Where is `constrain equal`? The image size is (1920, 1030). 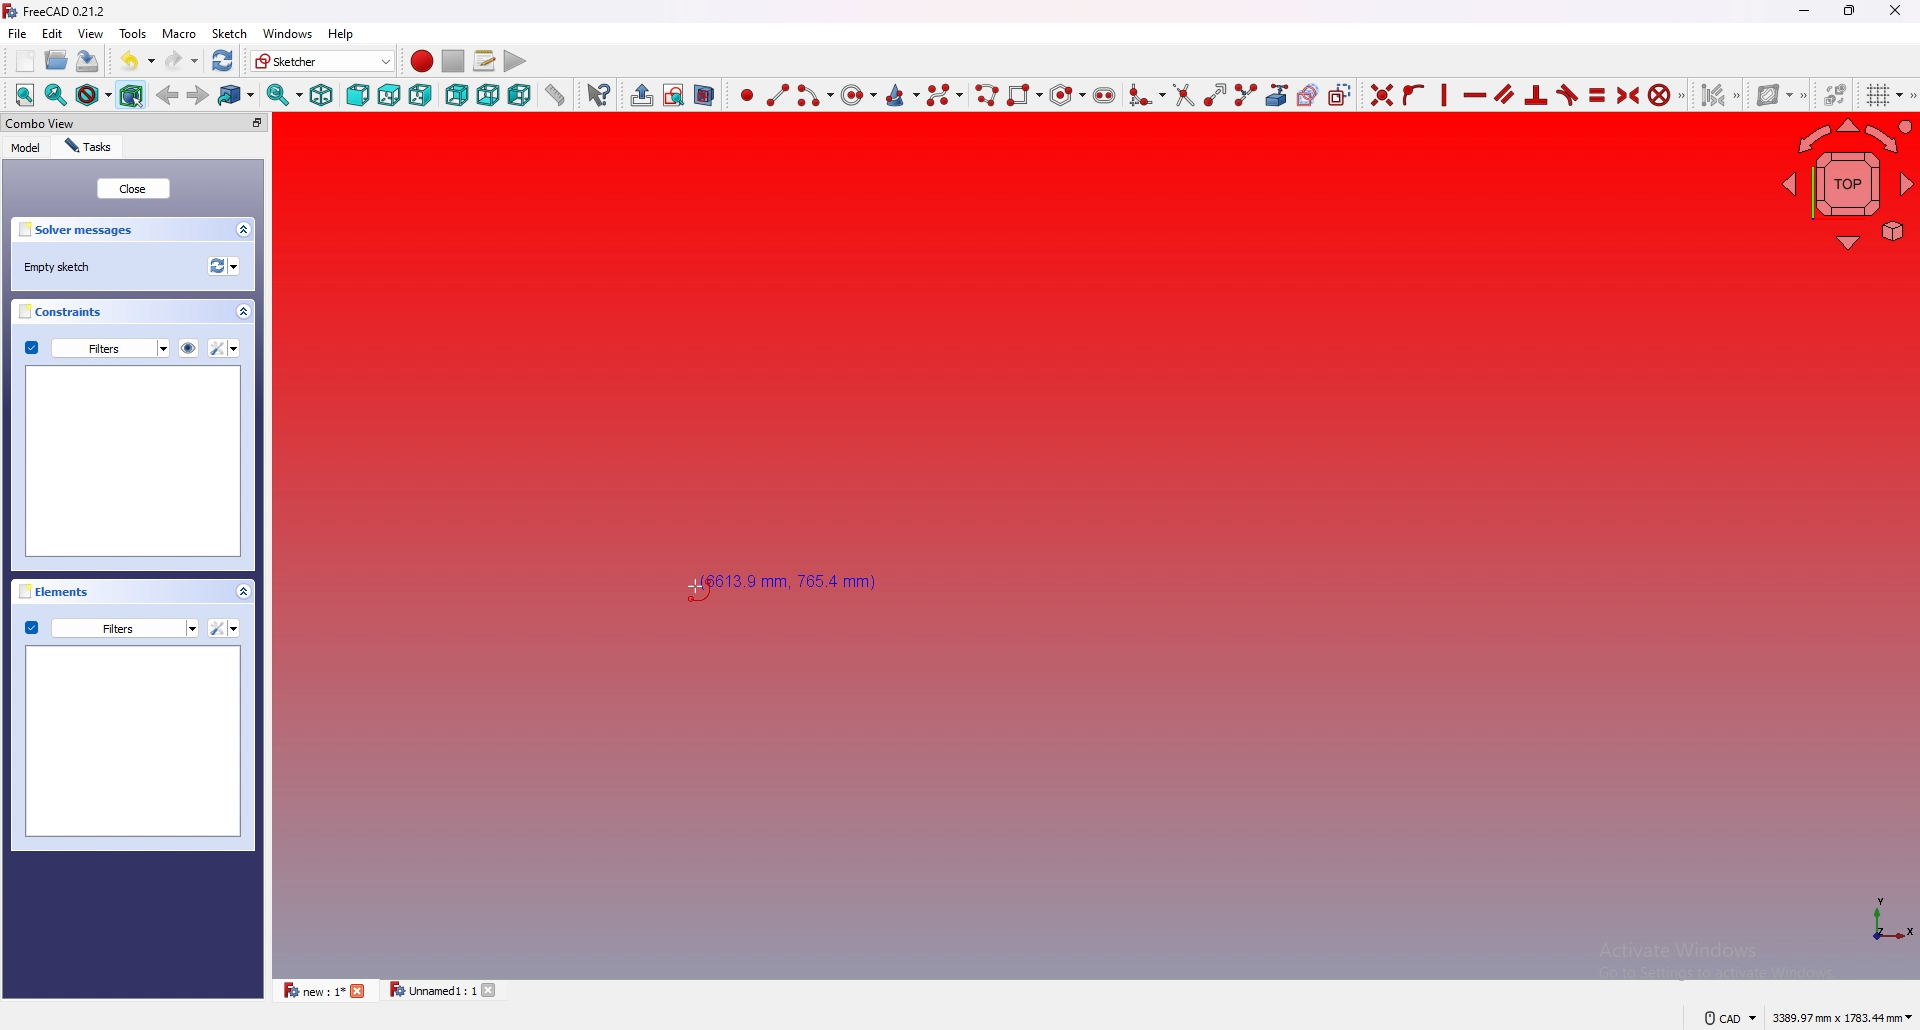
constrain equal is located at coordinates (1597, 94).